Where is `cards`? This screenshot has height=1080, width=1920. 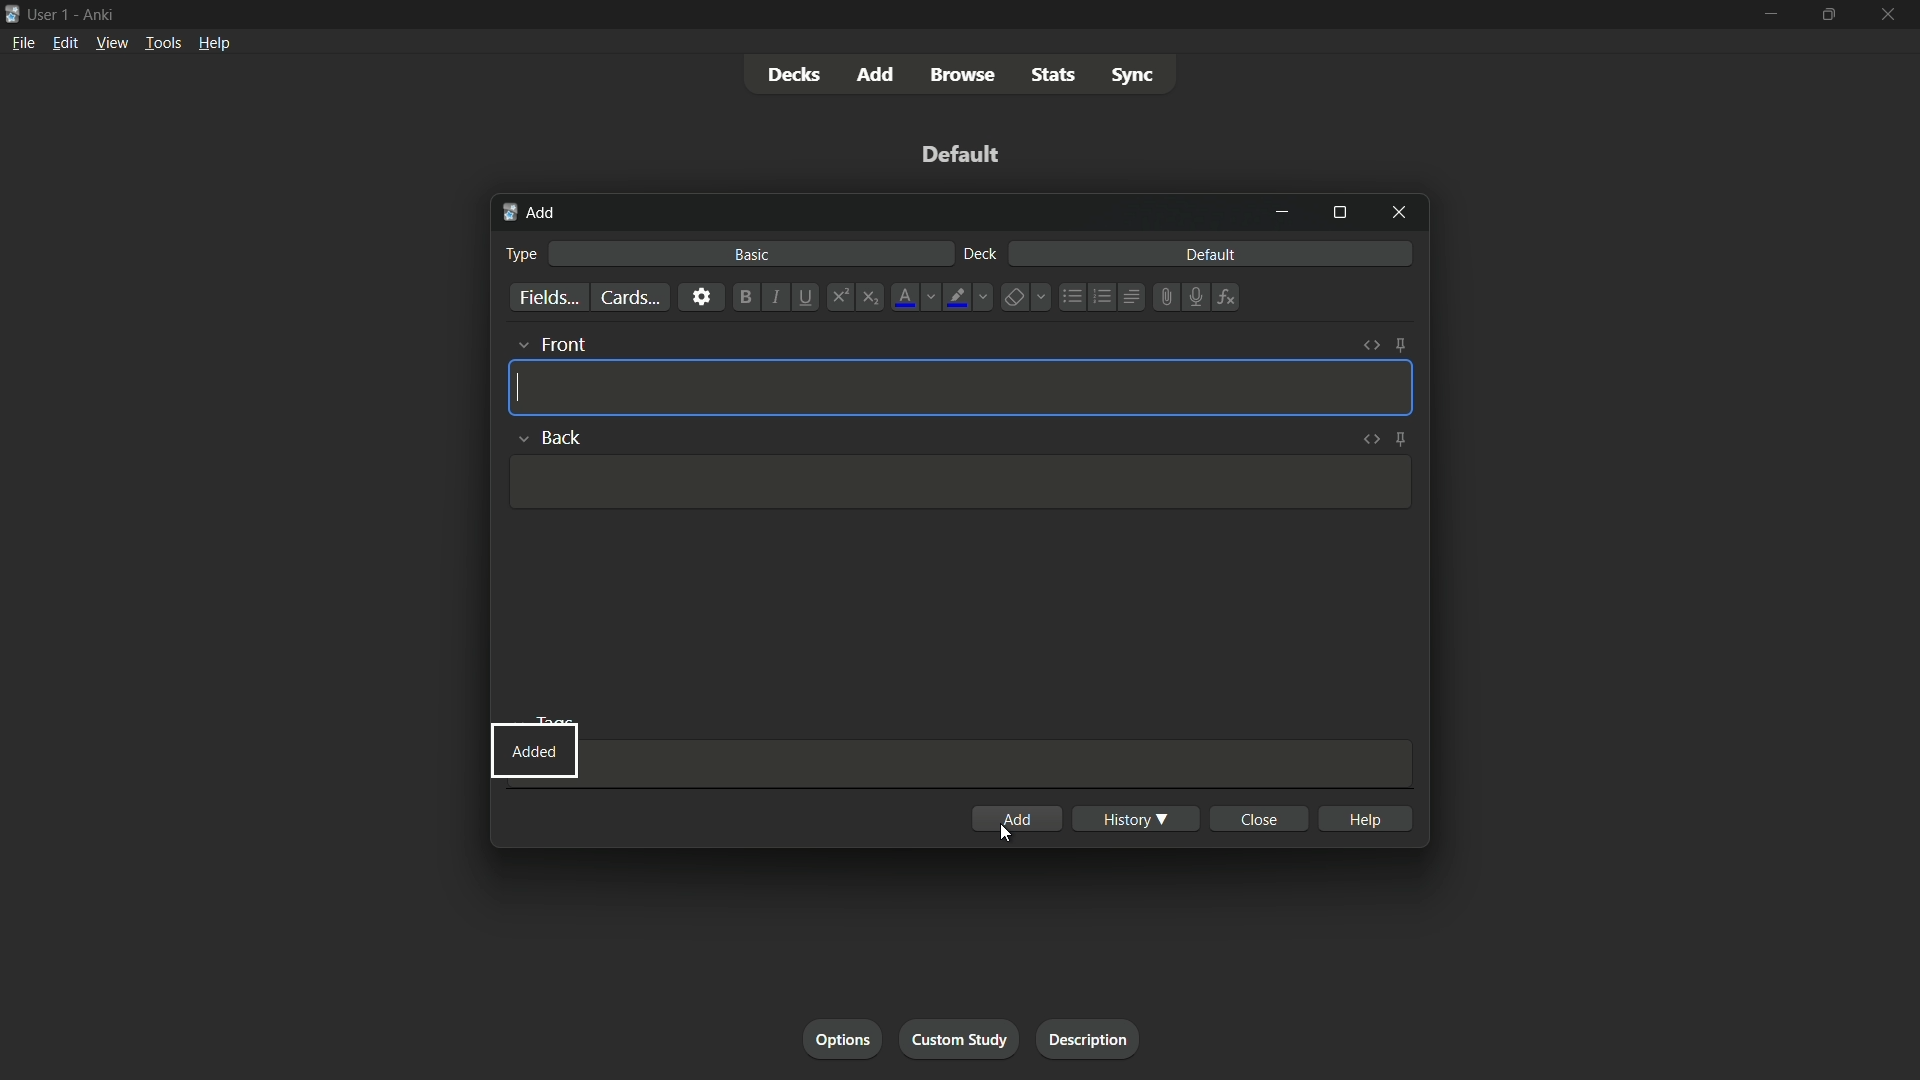
cards is located at coordinates (627, 297).